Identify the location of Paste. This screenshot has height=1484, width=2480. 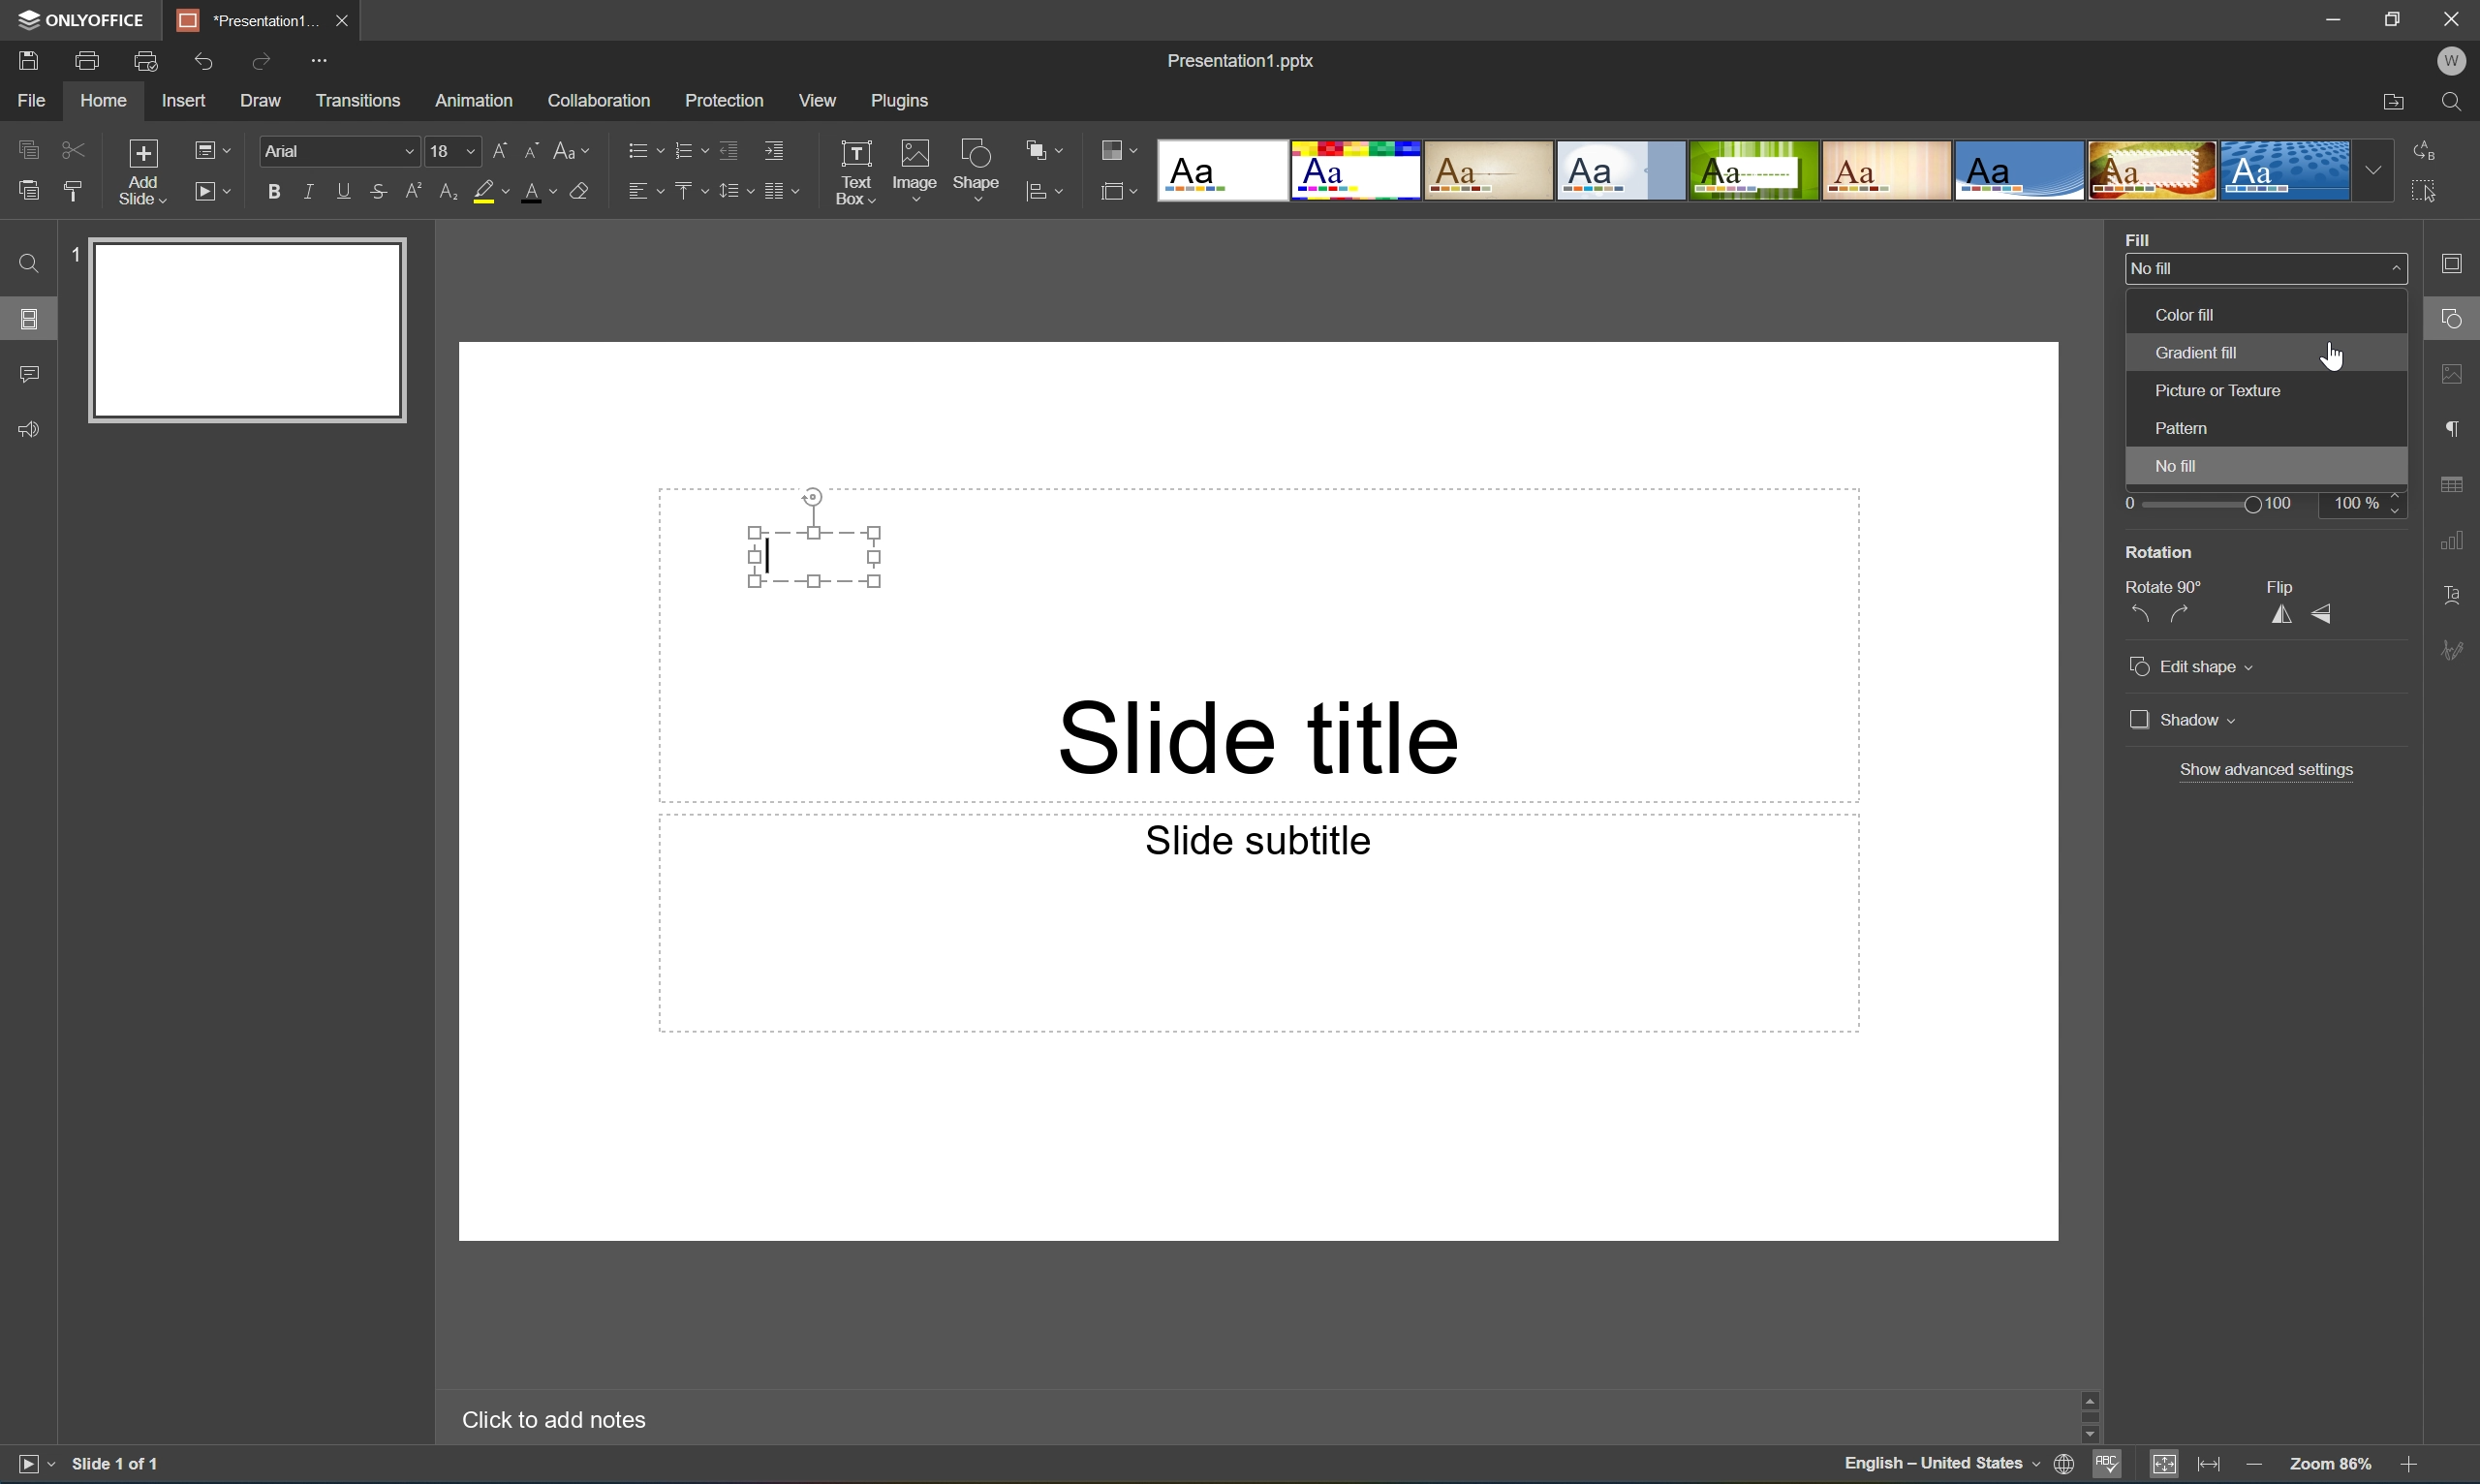
(23, 191).